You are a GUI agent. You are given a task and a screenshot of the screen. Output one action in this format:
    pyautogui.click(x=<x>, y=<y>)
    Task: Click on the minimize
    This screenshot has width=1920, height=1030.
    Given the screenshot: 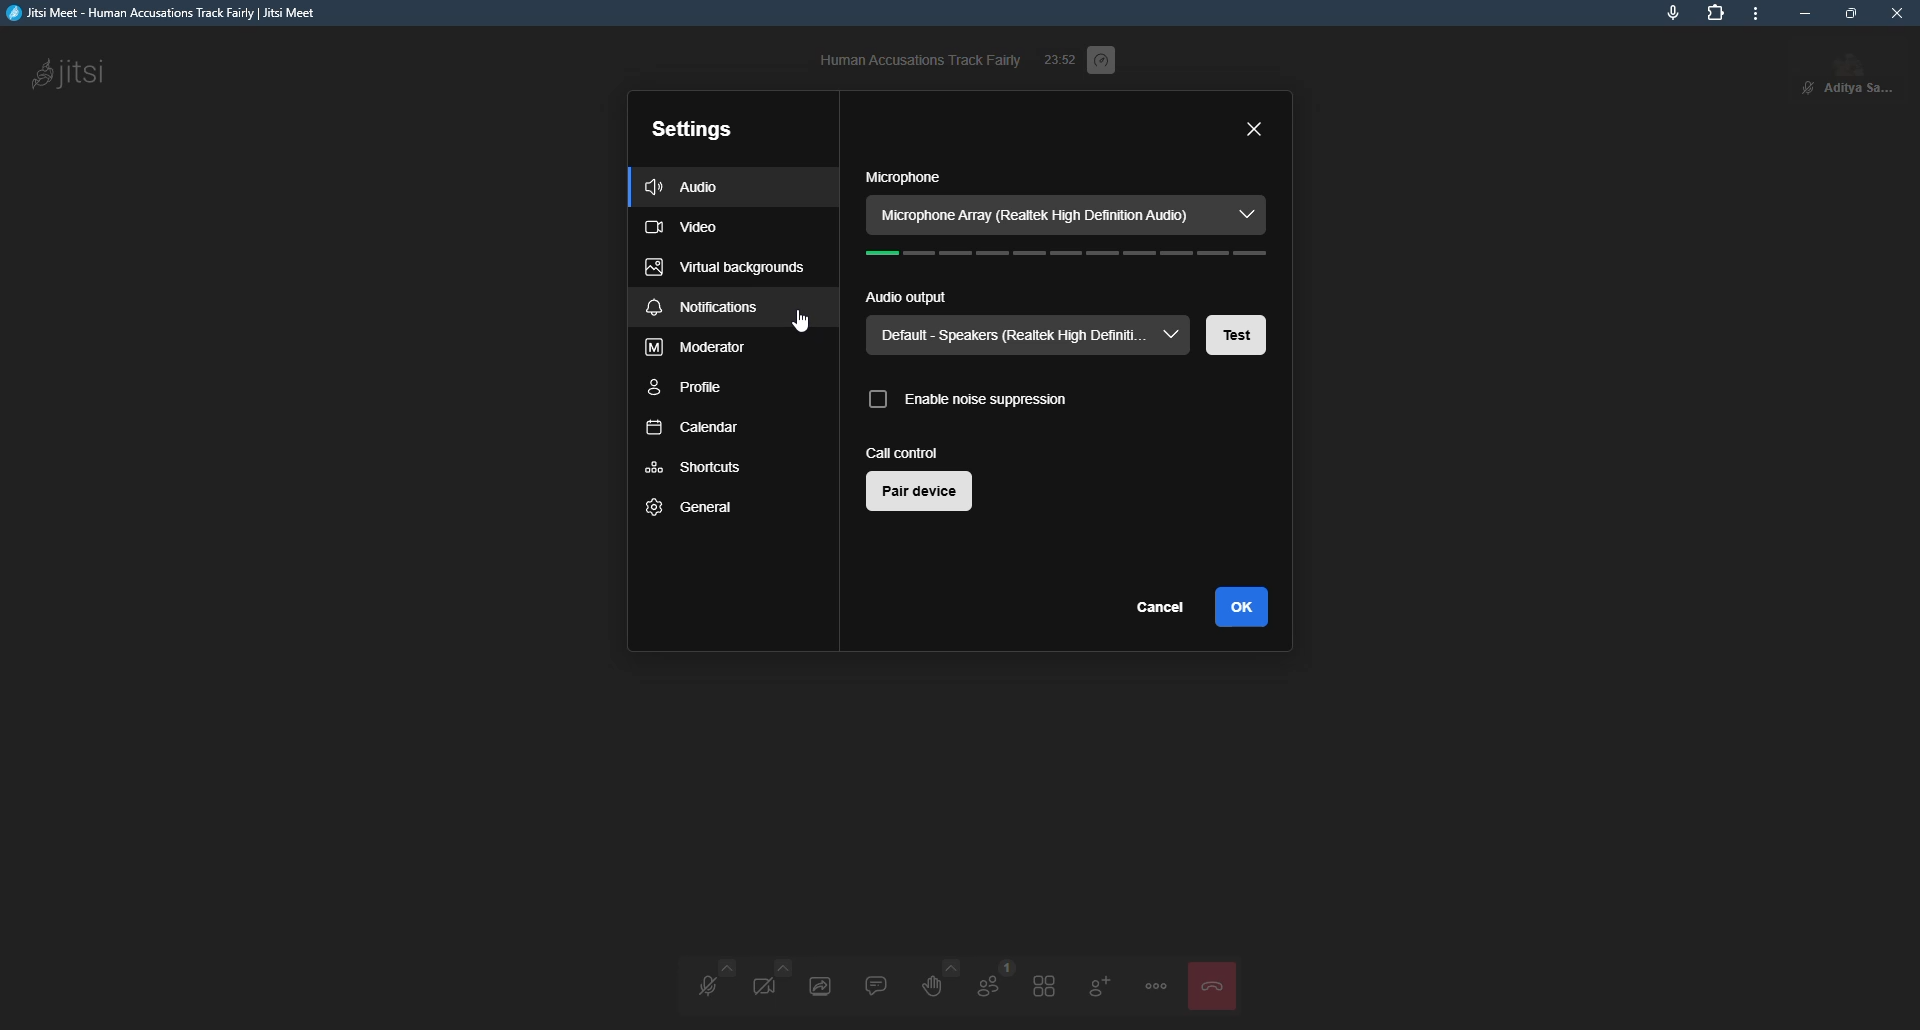 What is the action you would take?
    pyautogui.click(x=1808, y=15)
    